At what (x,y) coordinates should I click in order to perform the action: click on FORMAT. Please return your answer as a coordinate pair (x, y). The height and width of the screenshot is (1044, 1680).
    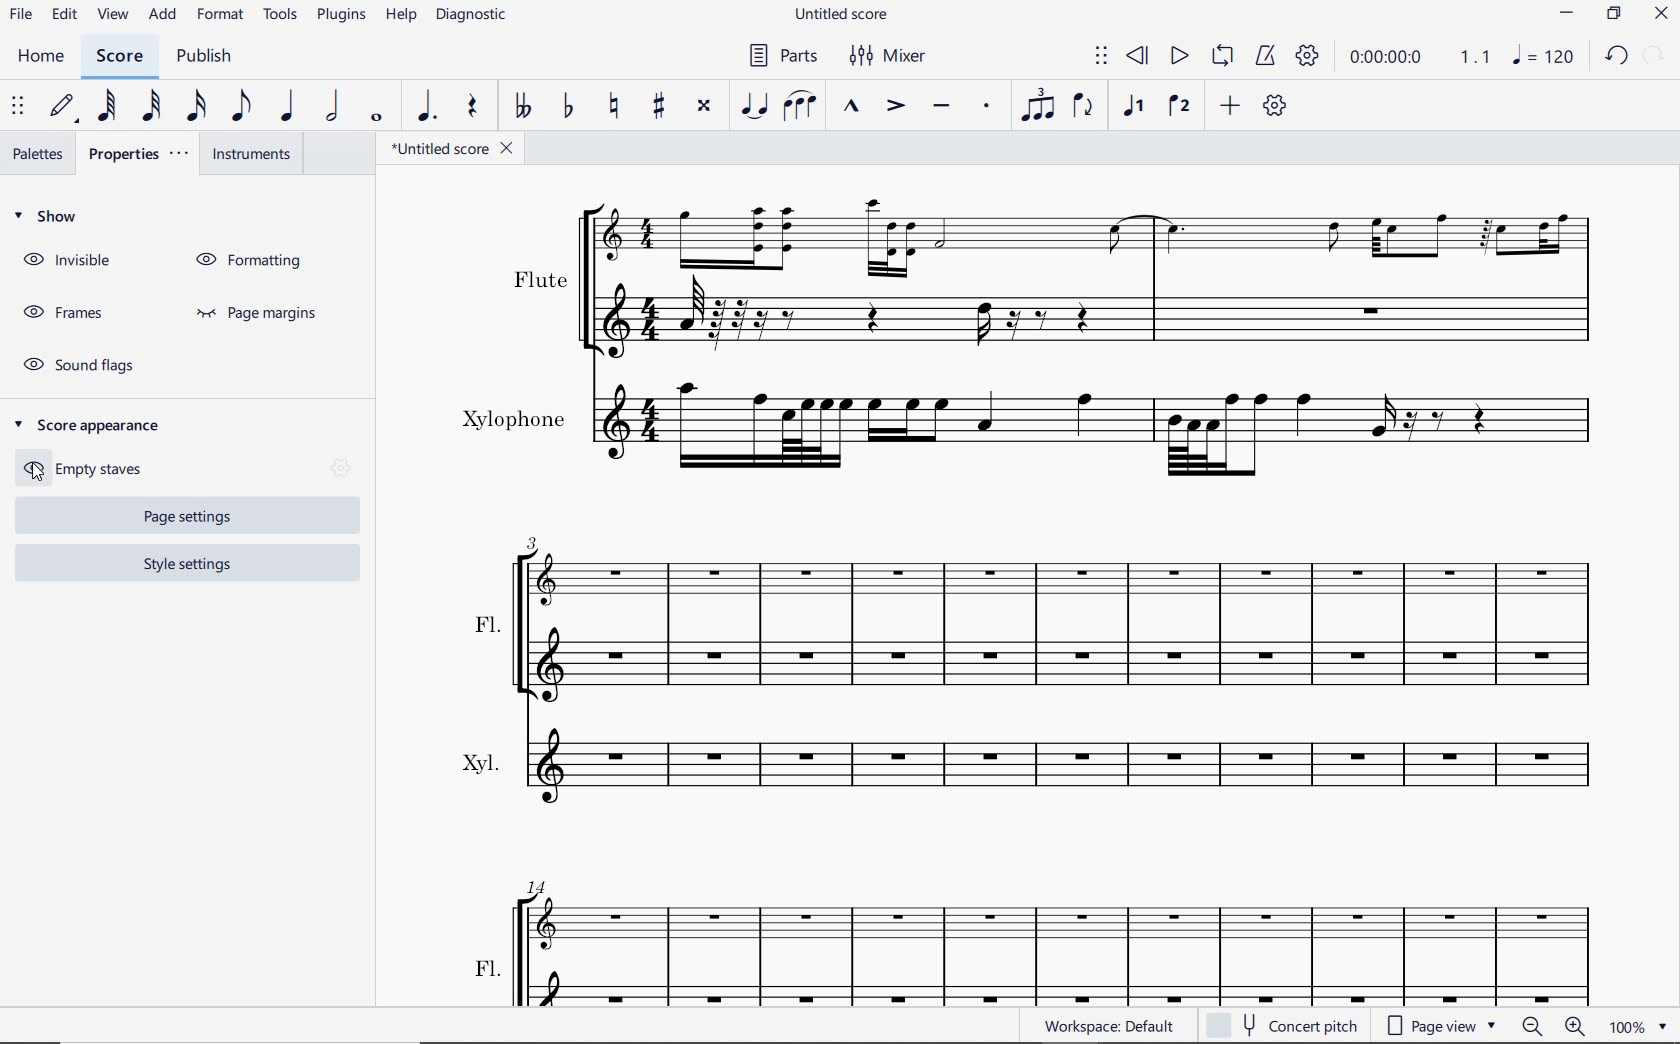
    Looking at the image, I should click on (219, 16).